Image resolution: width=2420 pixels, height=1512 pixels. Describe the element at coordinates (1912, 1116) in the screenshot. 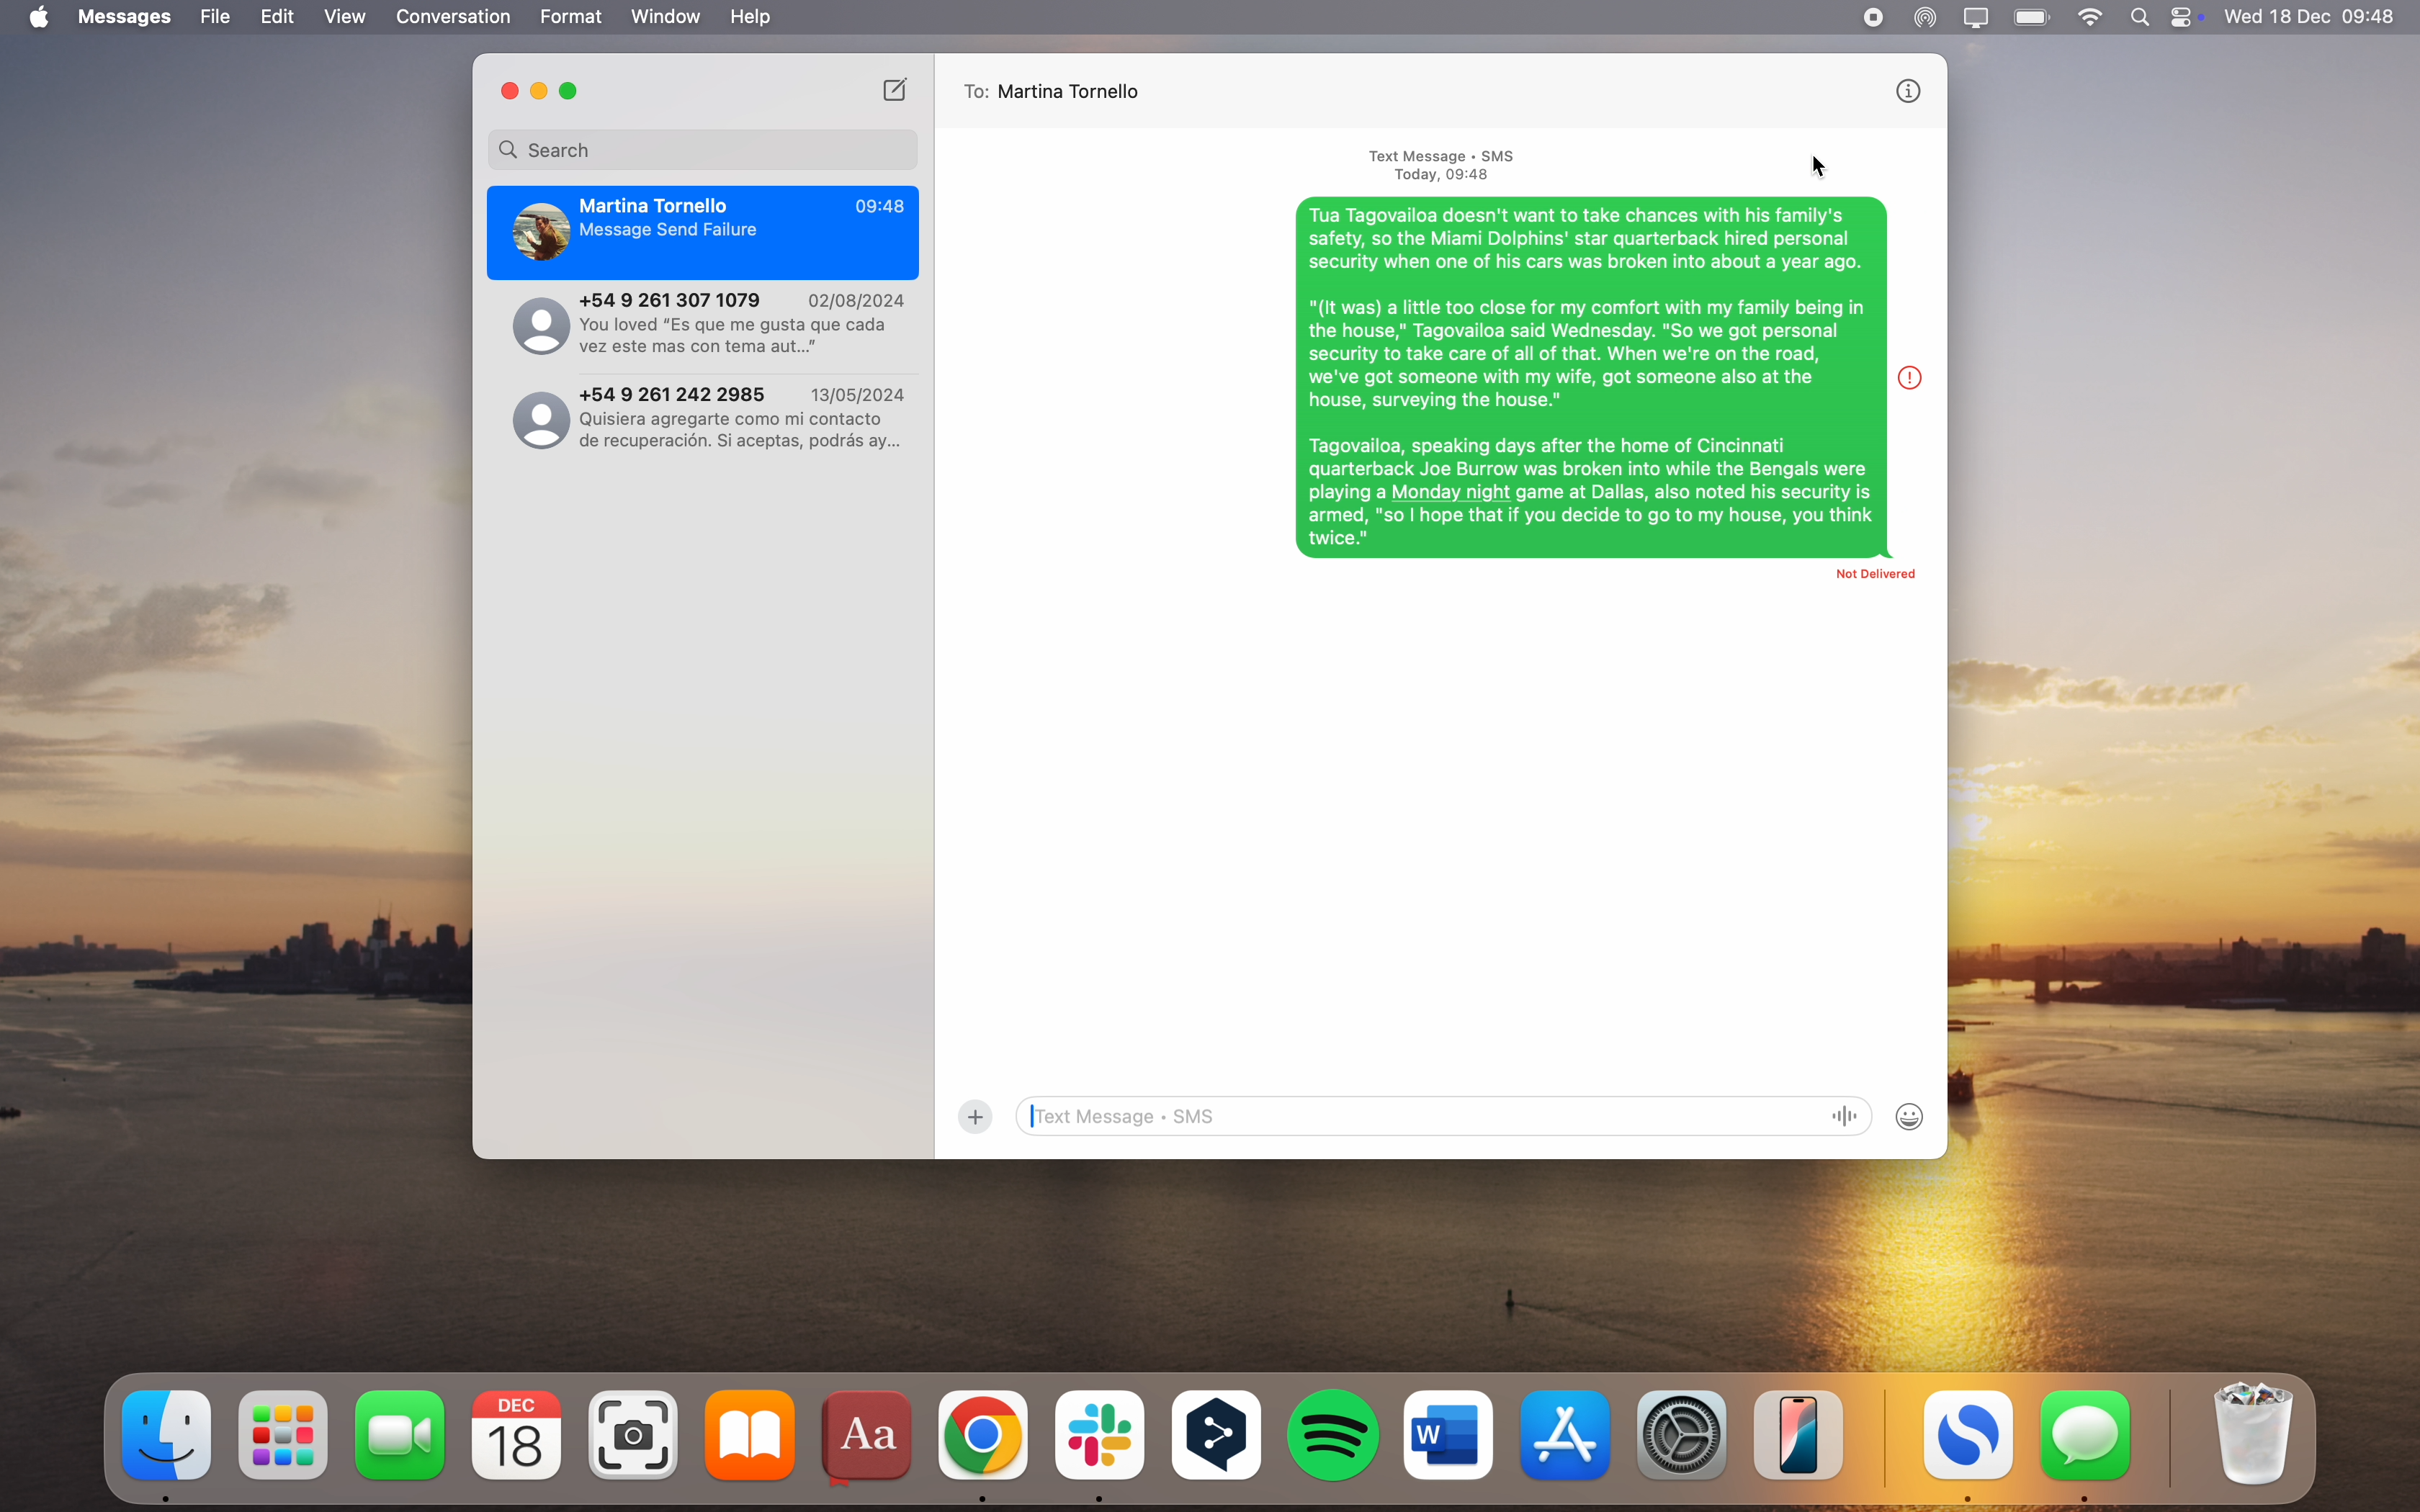

I see `emojis` at that location.